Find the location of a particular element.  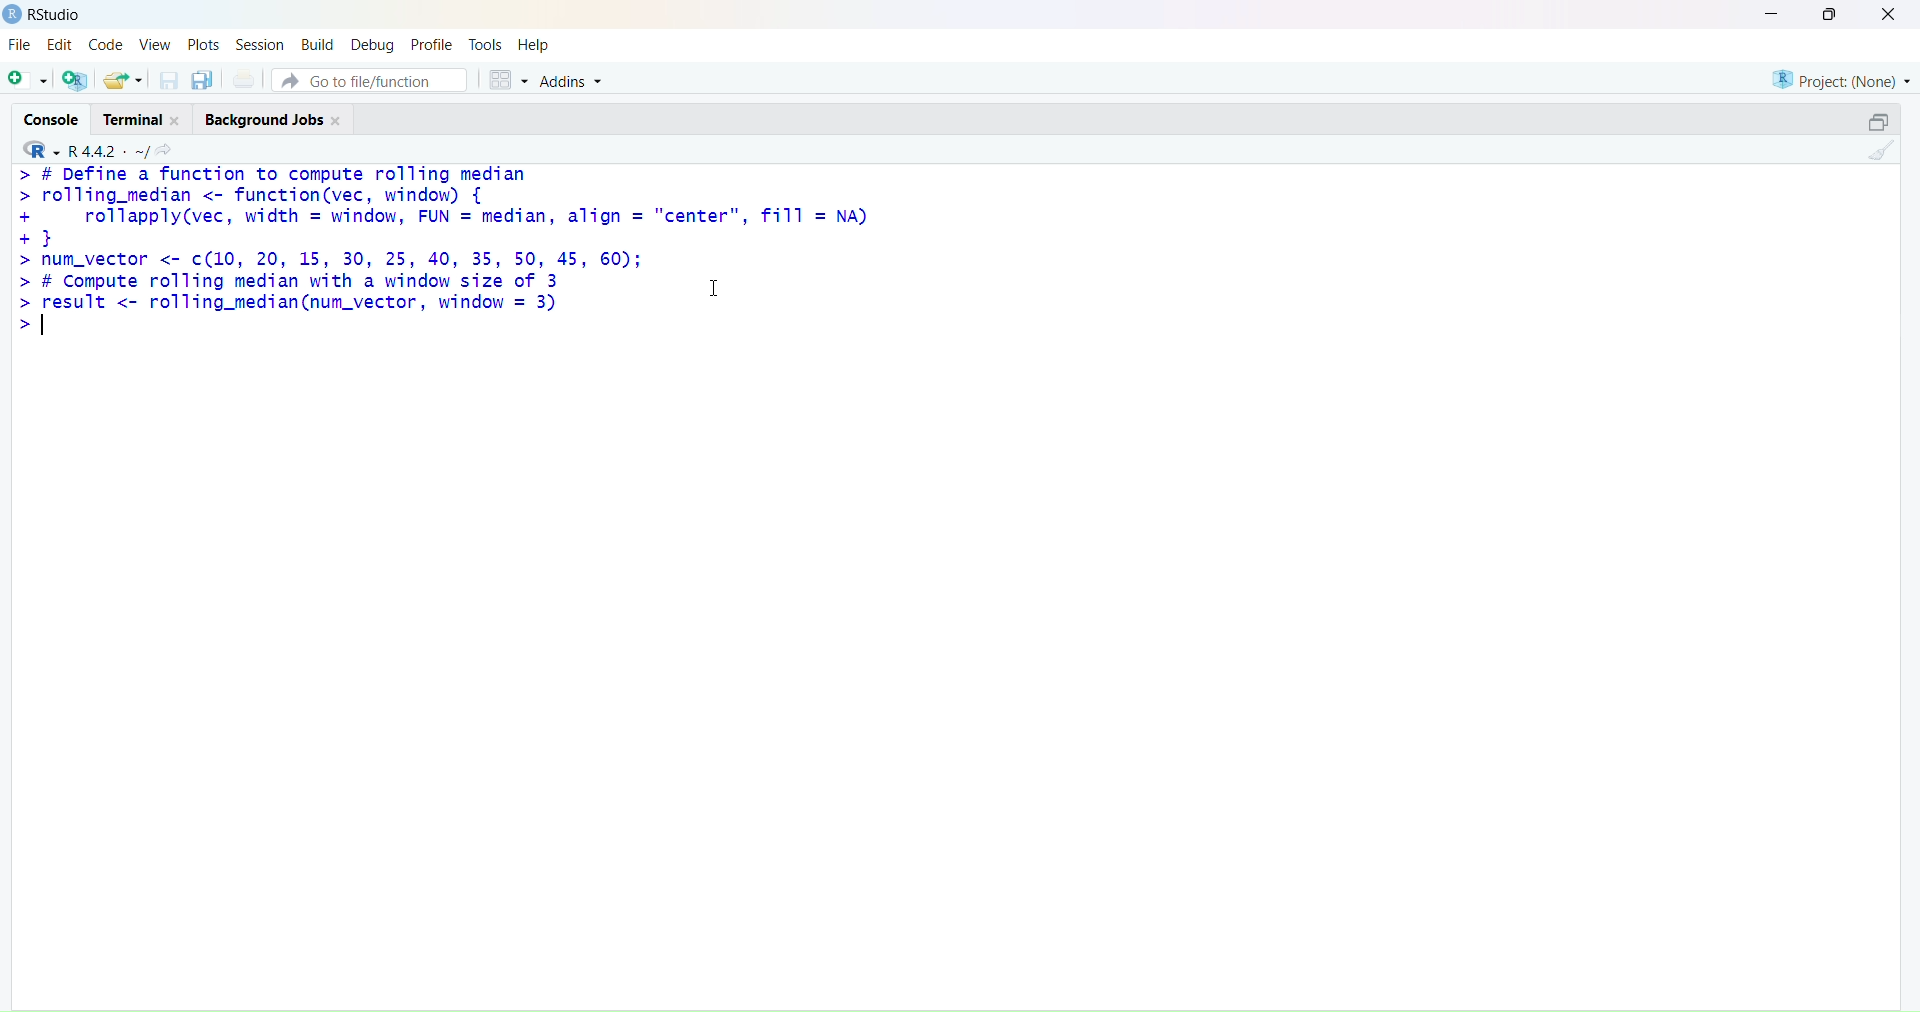

addins is located at coordinates (570, 82).